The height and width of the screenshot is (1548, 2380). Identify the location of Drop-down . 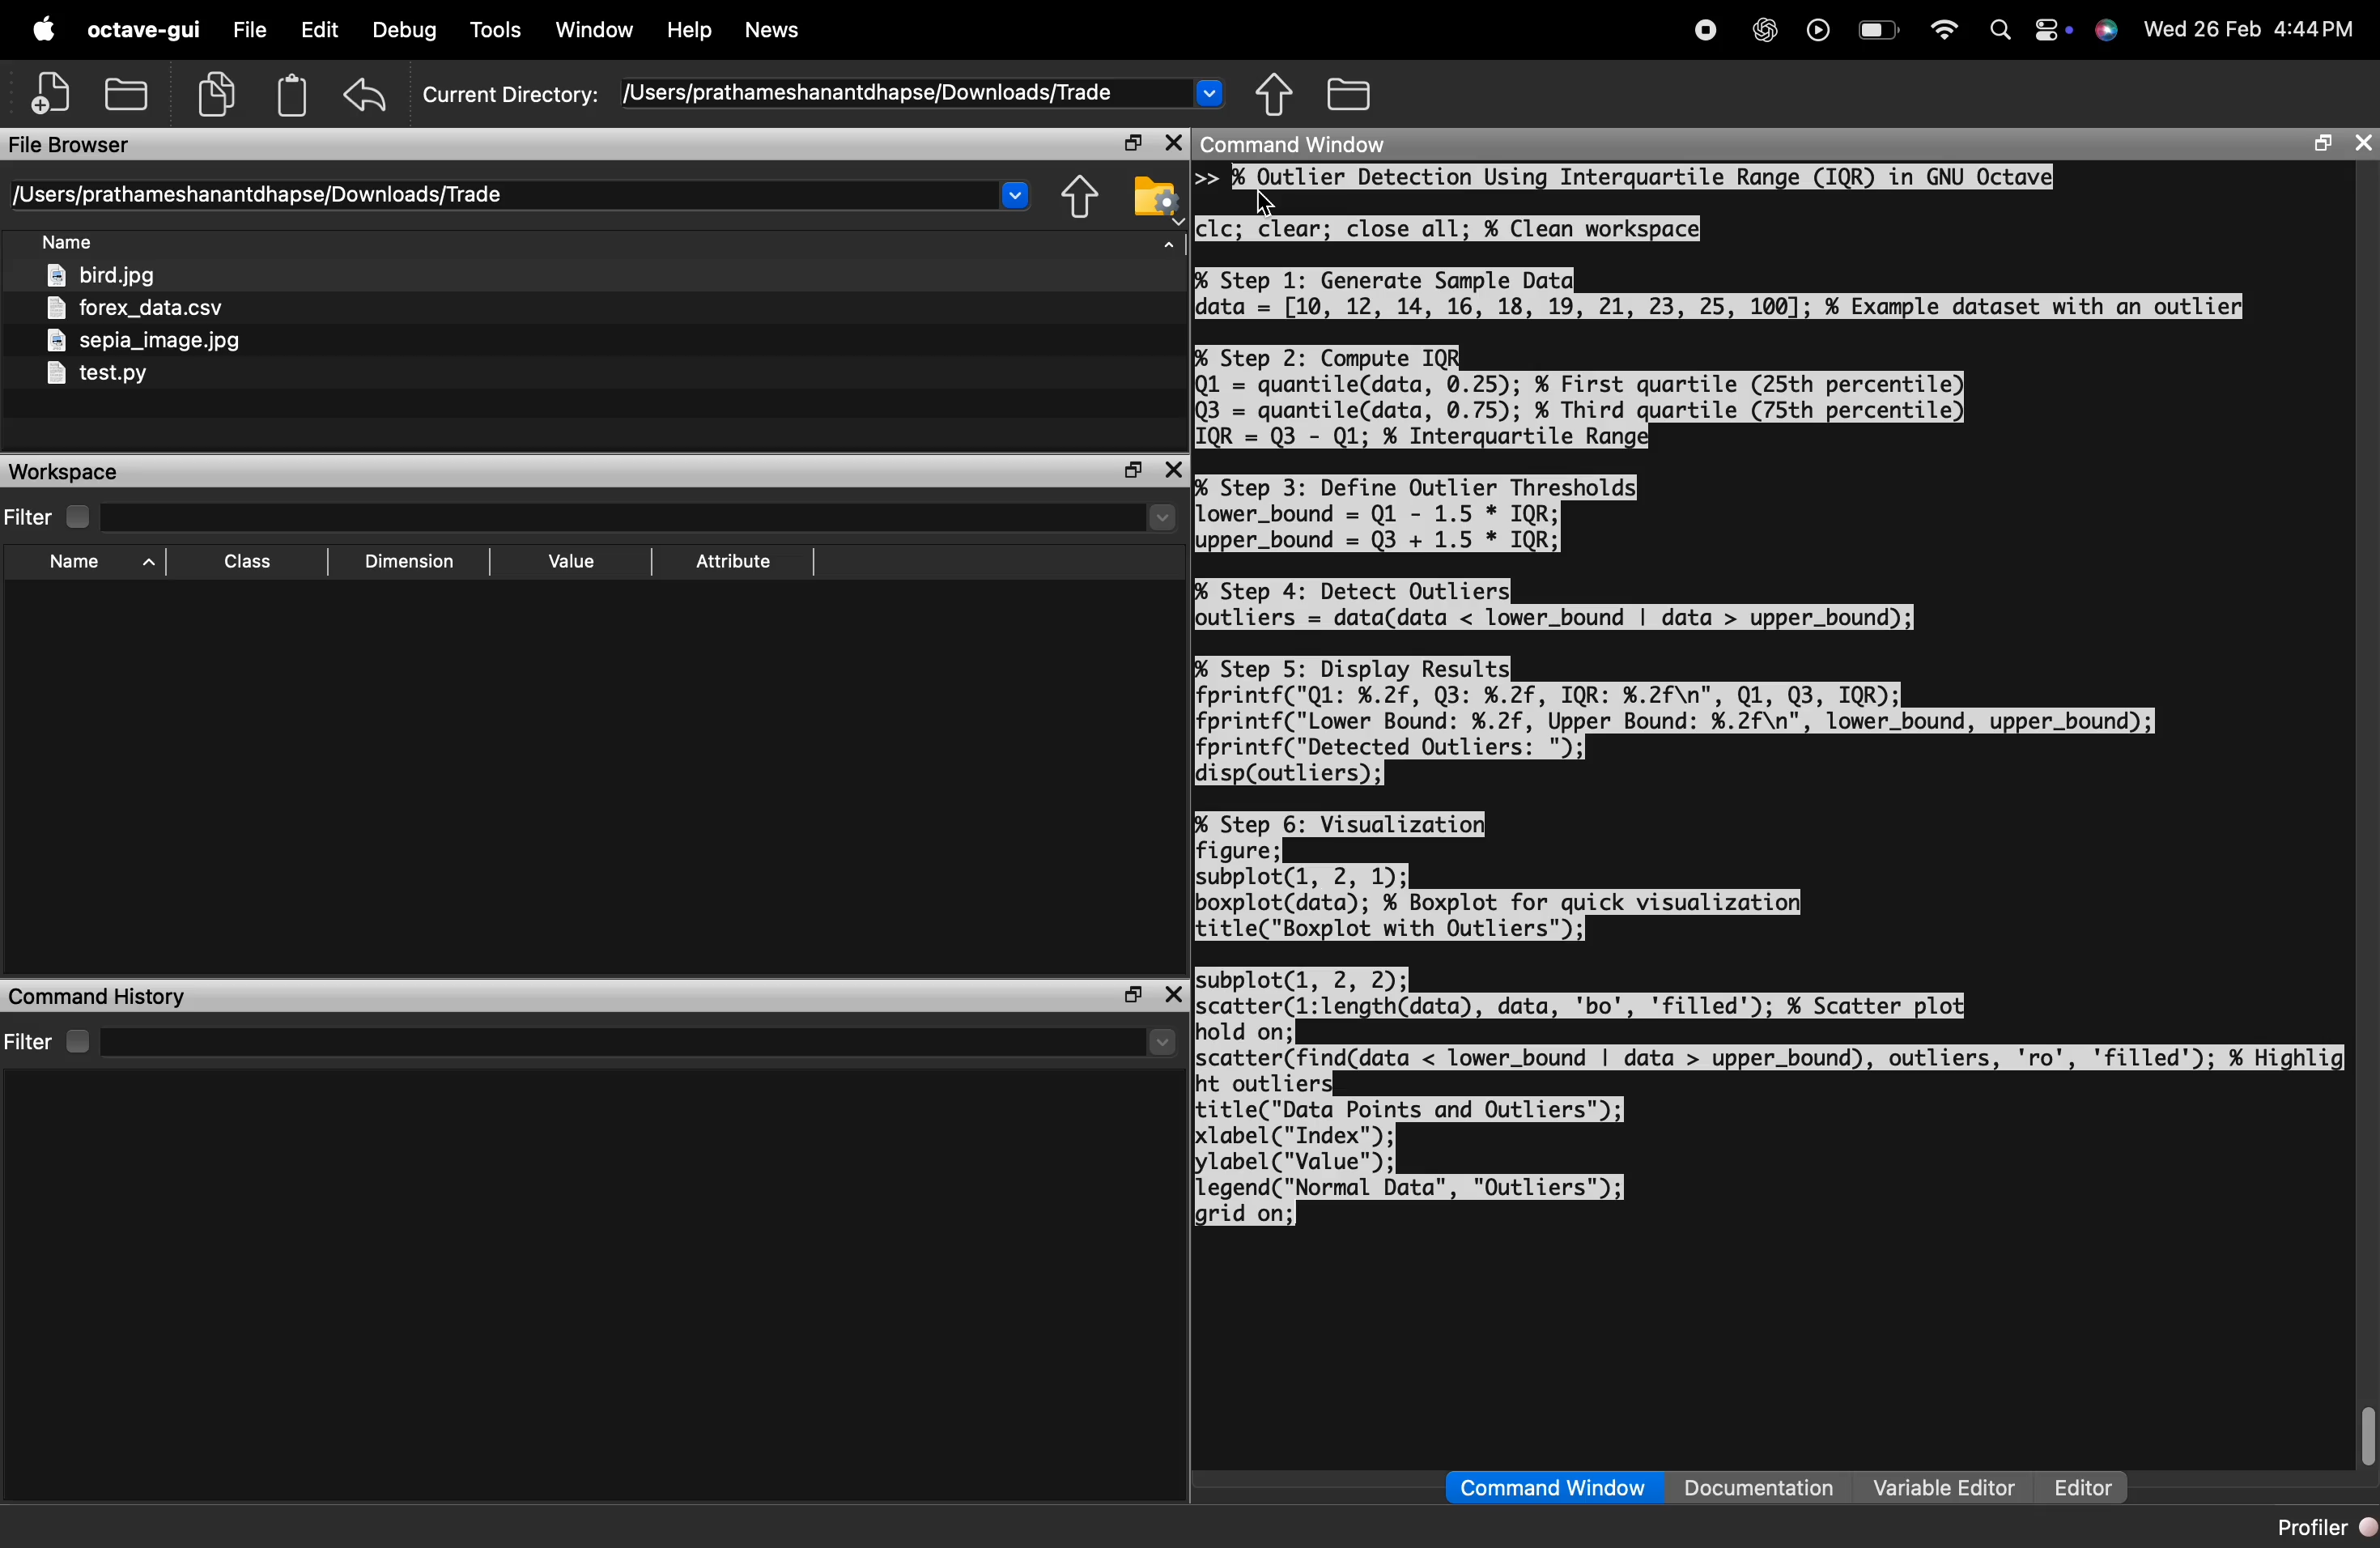
(1162, 516).